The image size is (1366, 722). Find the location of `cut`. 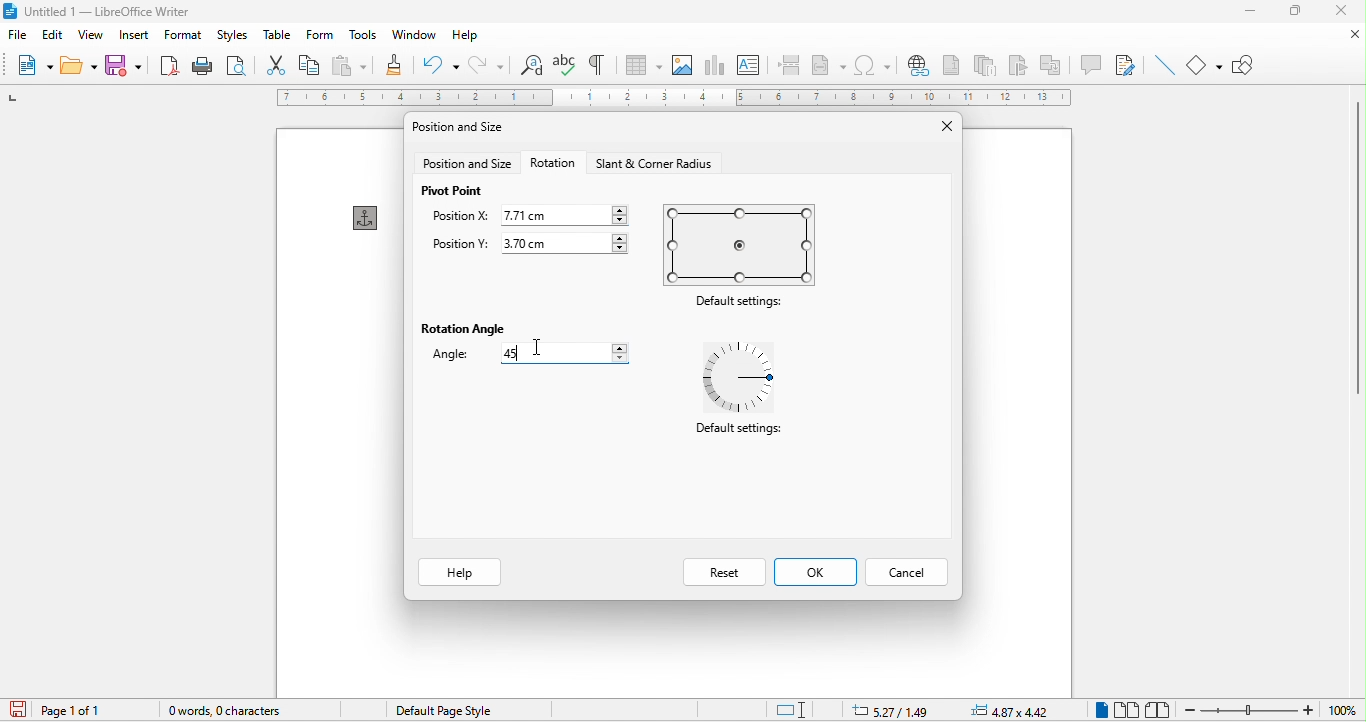

cut is located at coordinates (278, 66).